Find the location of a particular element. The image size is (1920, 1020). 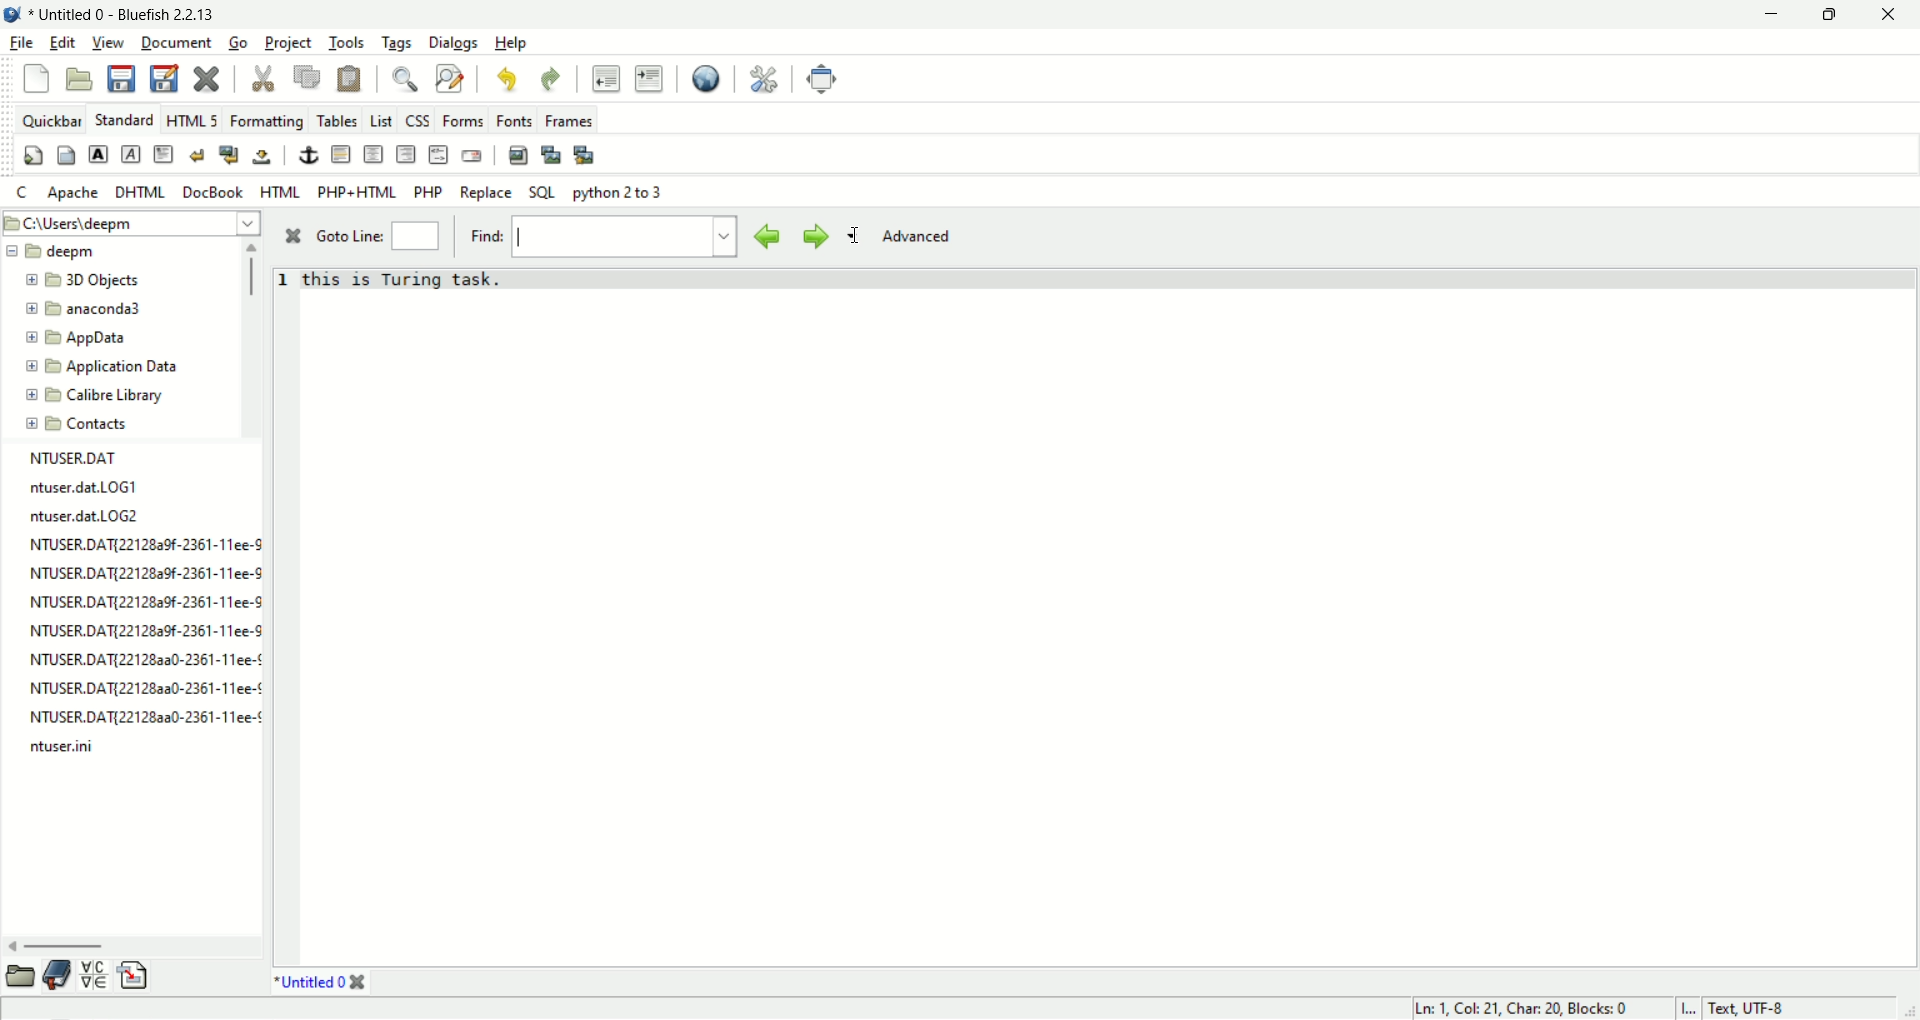

char map is located at coordinates (95, 975).